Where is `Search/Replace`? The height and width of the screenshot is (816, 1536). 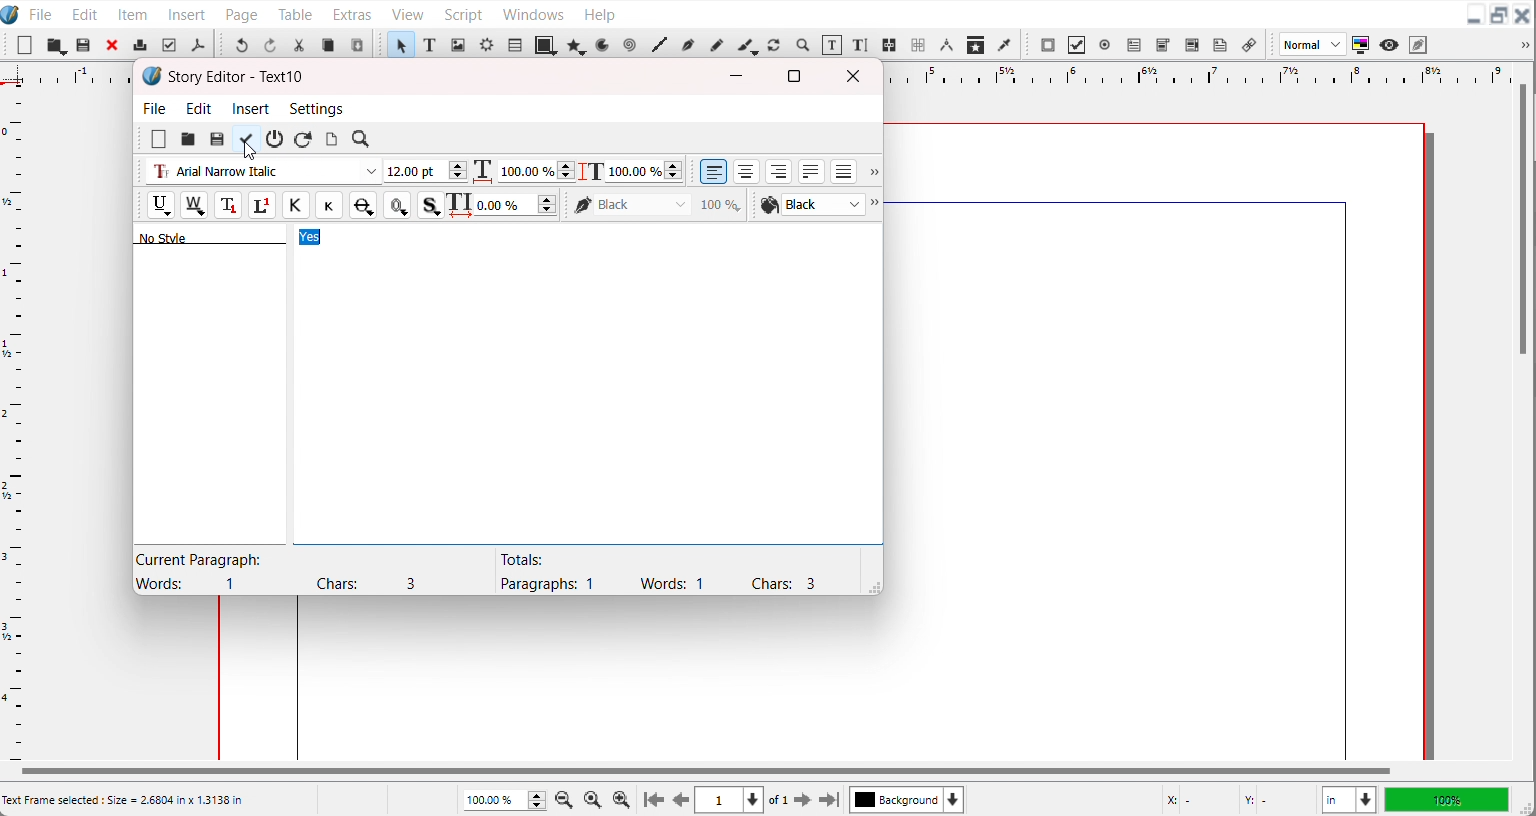
Search/Replace is located at coordinates (363, 140).